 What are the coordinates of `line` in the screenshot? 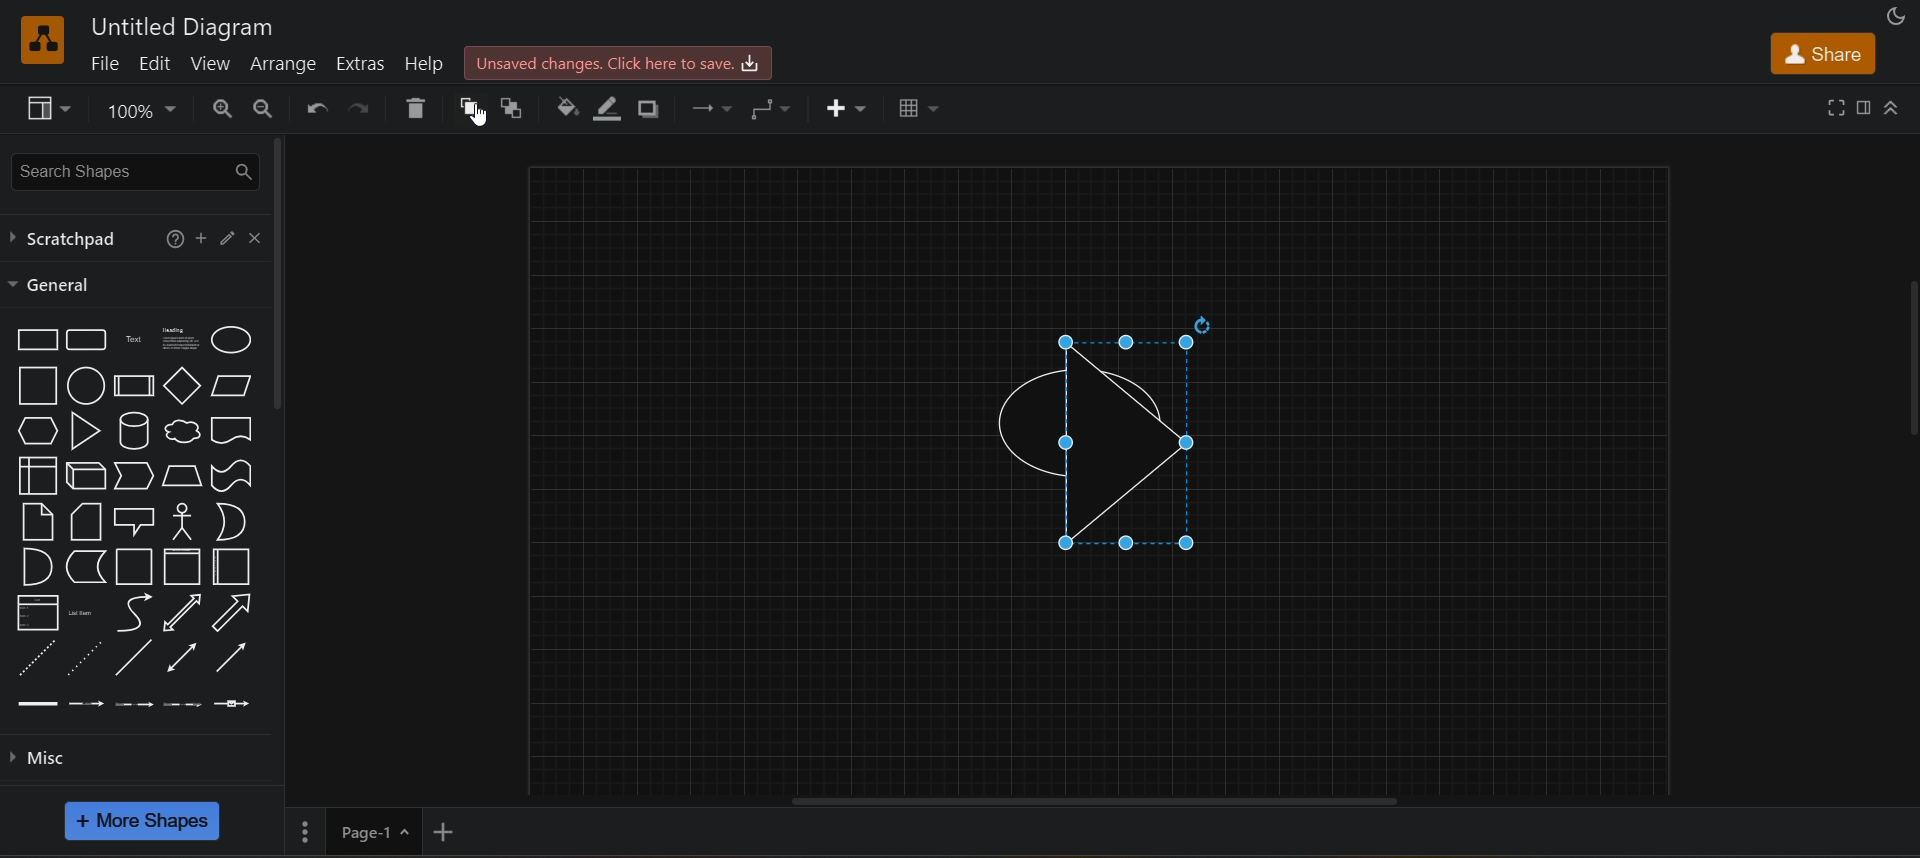 It's located at (134, 657).